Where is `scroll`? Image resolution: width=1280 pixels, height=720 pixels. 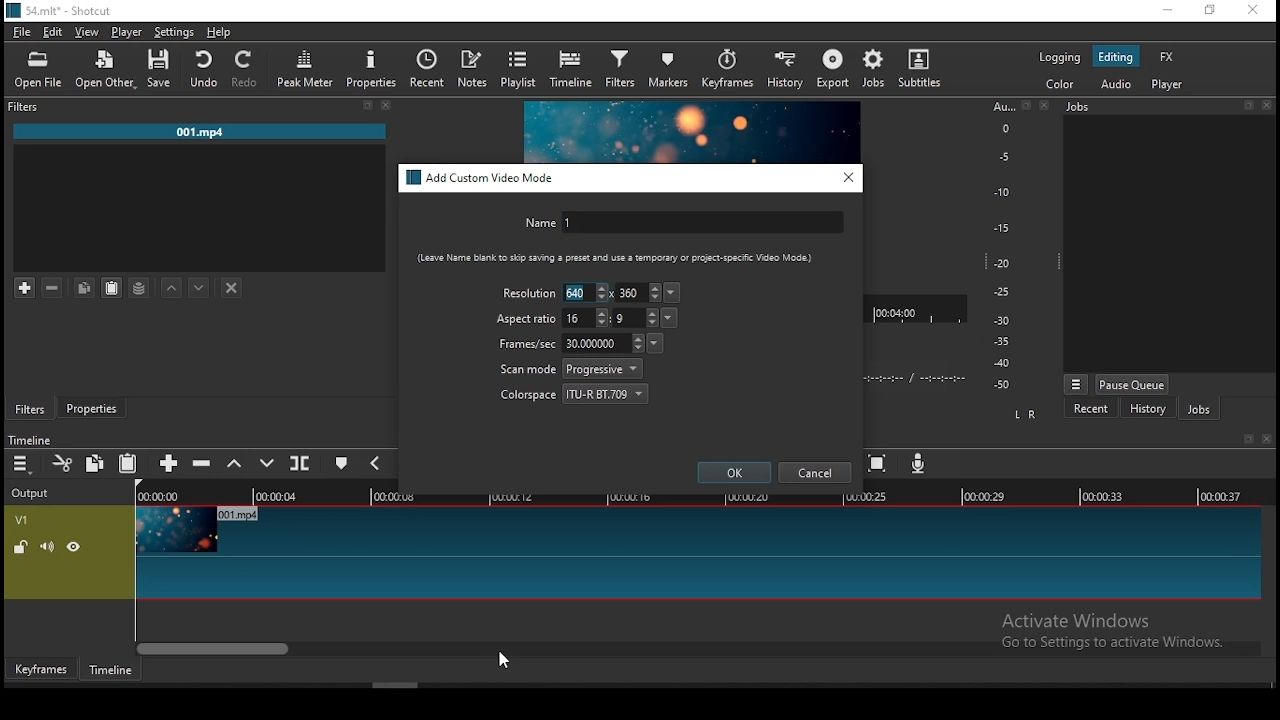
scroll is located at coordinates (395, 685).